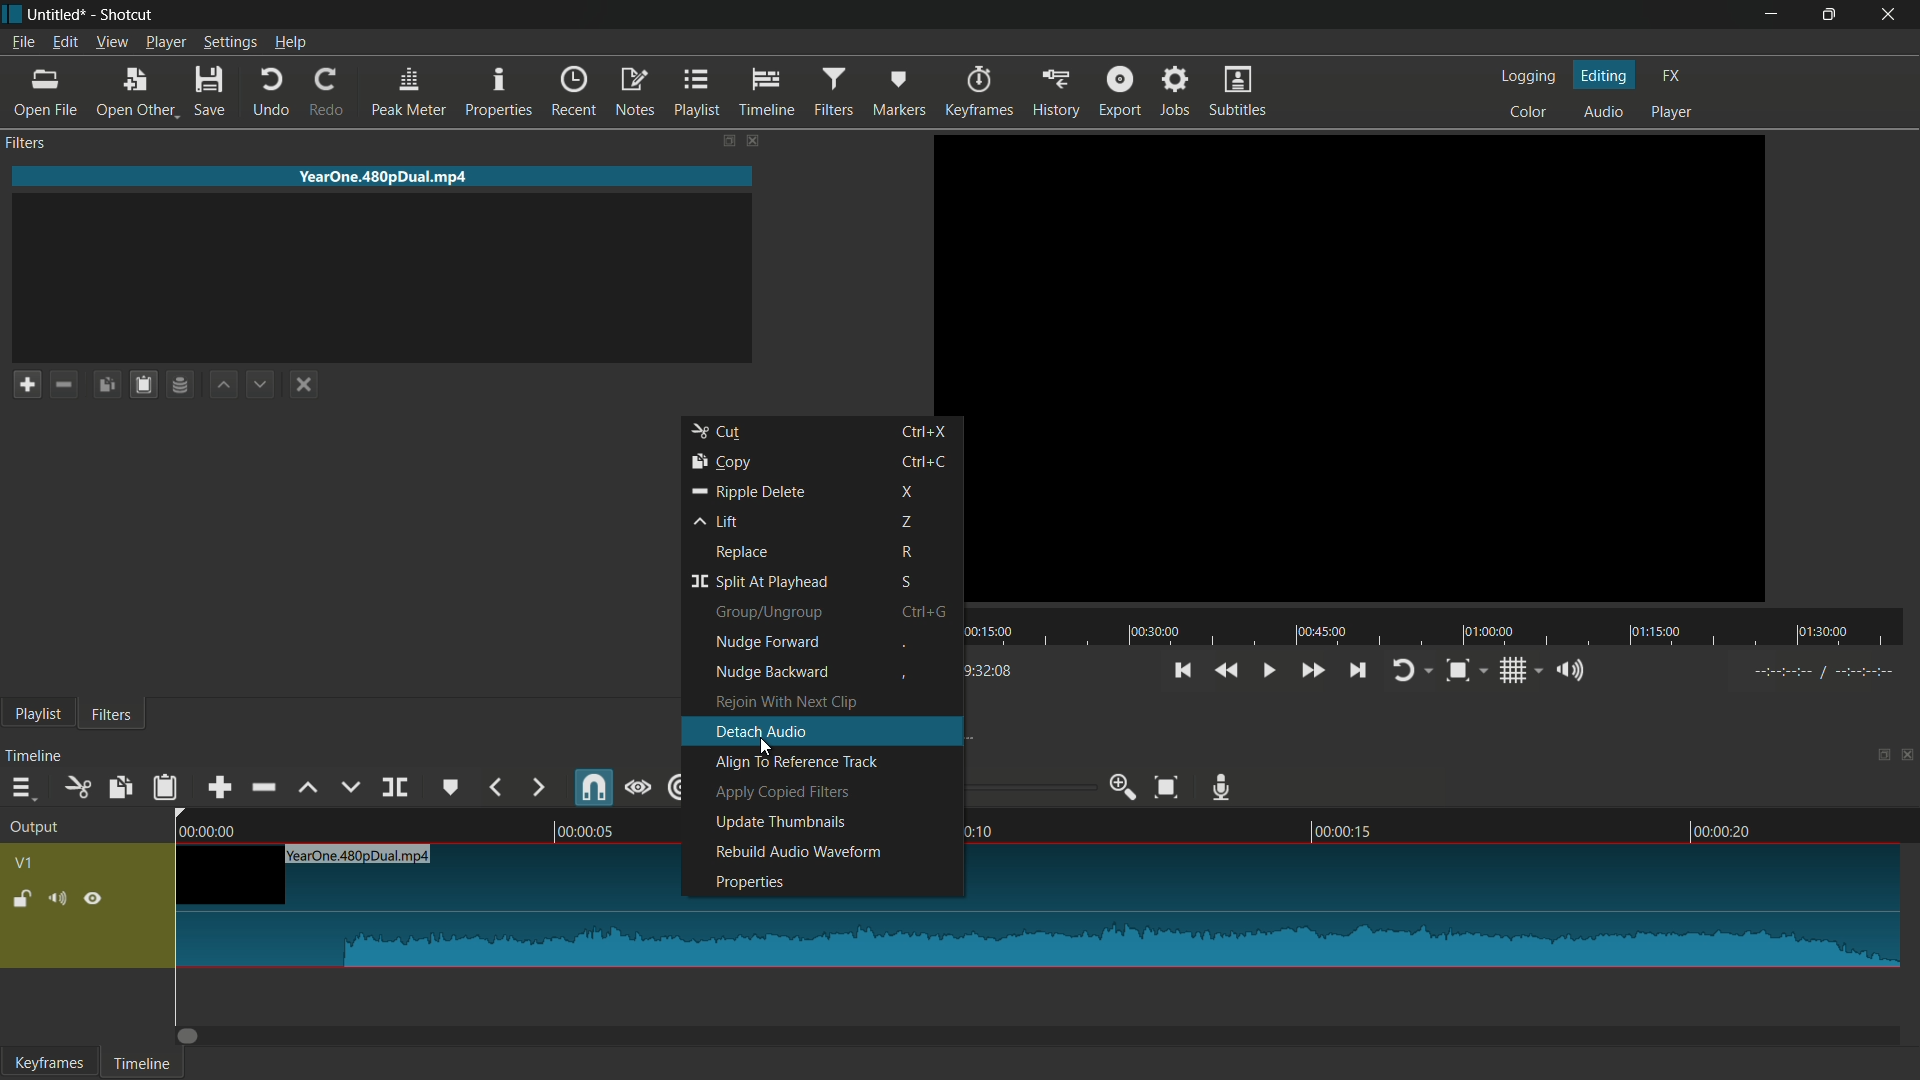 The width and height of the screenshot is (1920, 1080). What do you see at coordinates (167, 43) in the screenshot?
I see `player menu` at bounding box center [167, 43].